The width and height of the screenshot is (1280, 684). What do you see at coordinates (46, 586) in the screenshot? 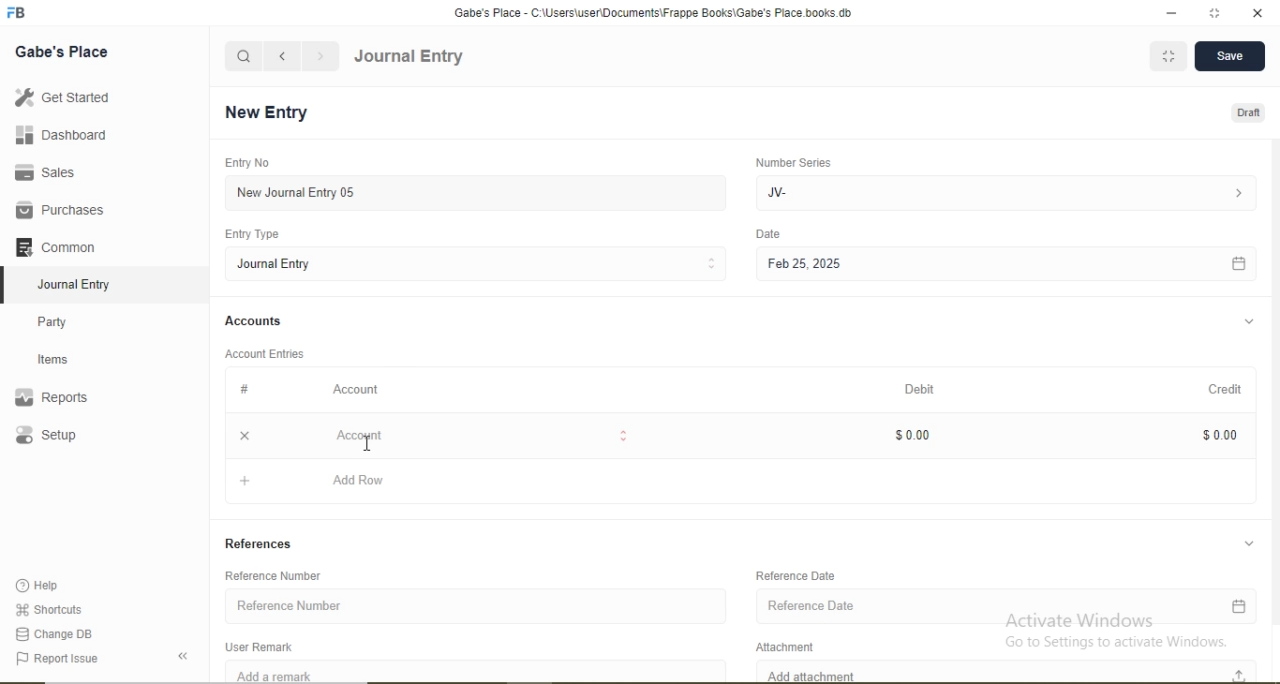
I see `Help` at bounding box center [46, 586].